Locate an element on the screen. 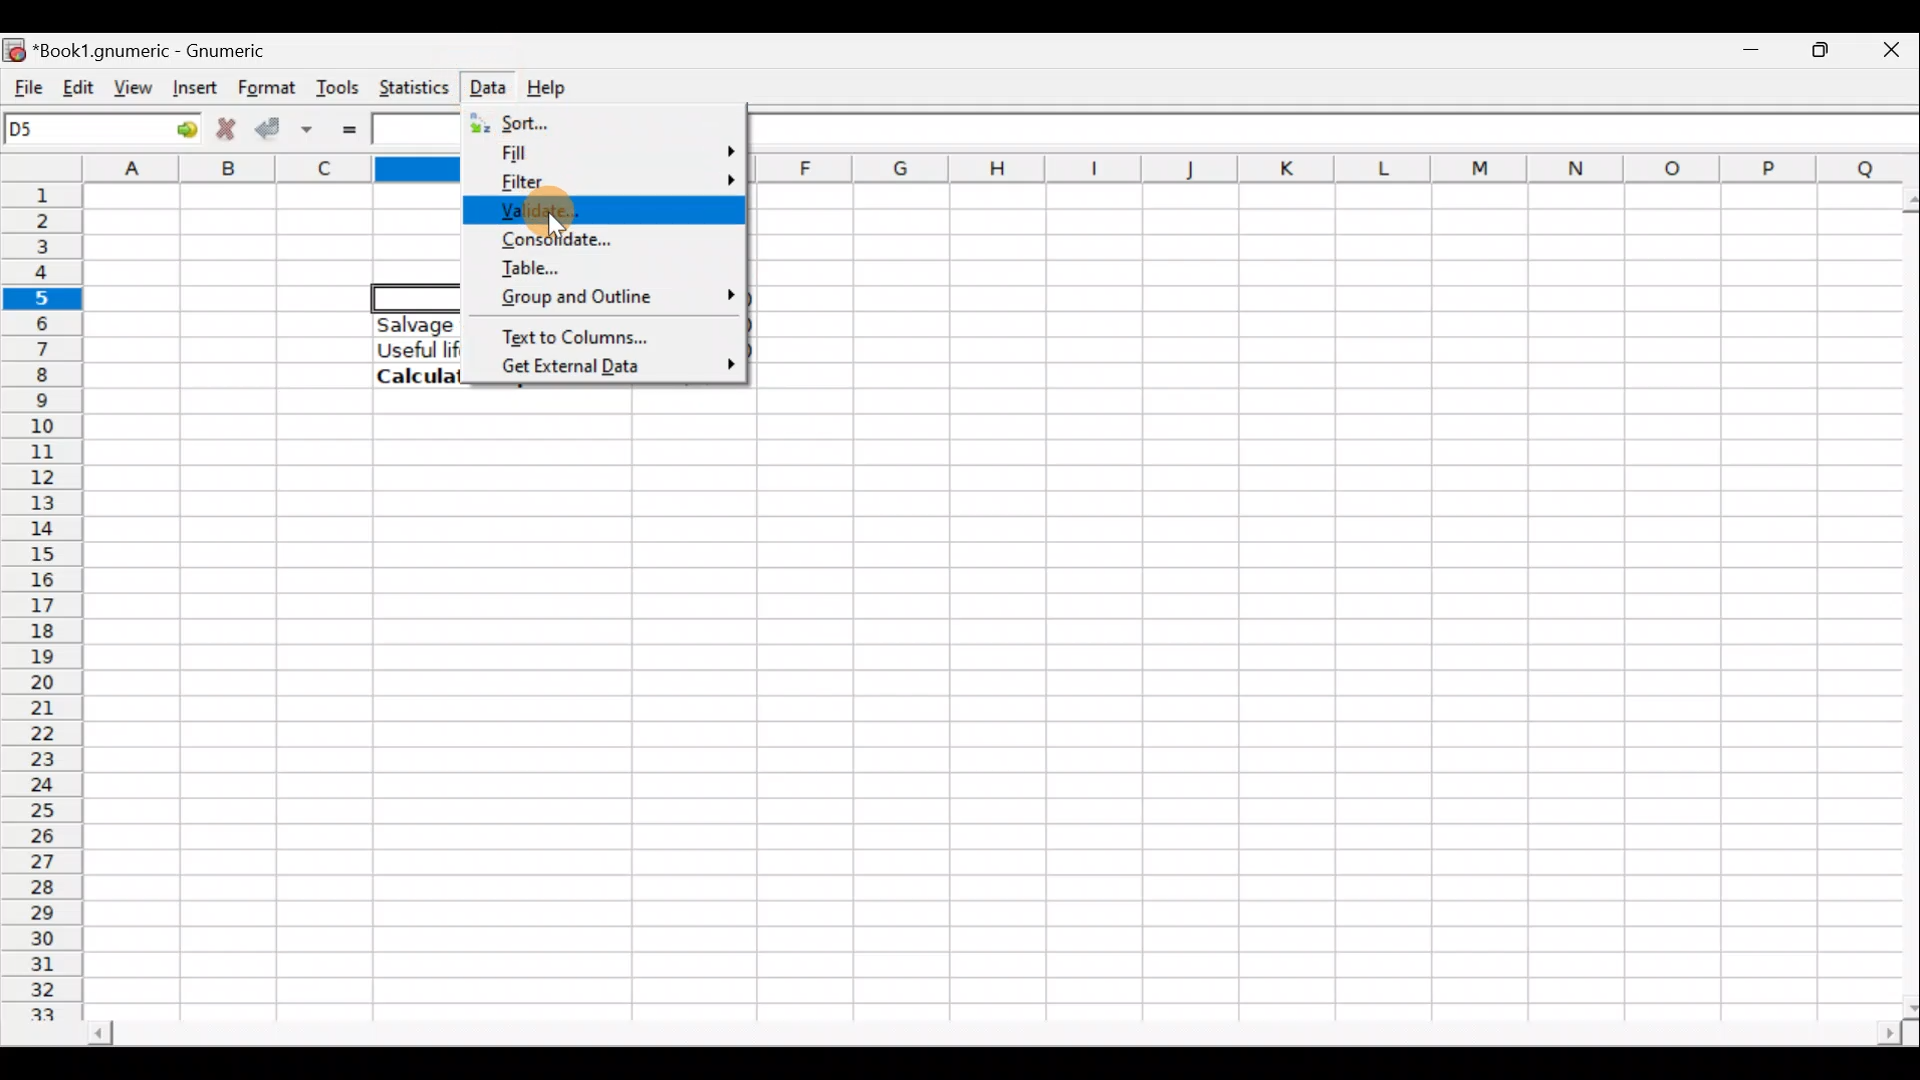 This screenshot has width=1920, height=1080. Gnumeric logo is located at coordinates (14, 48).